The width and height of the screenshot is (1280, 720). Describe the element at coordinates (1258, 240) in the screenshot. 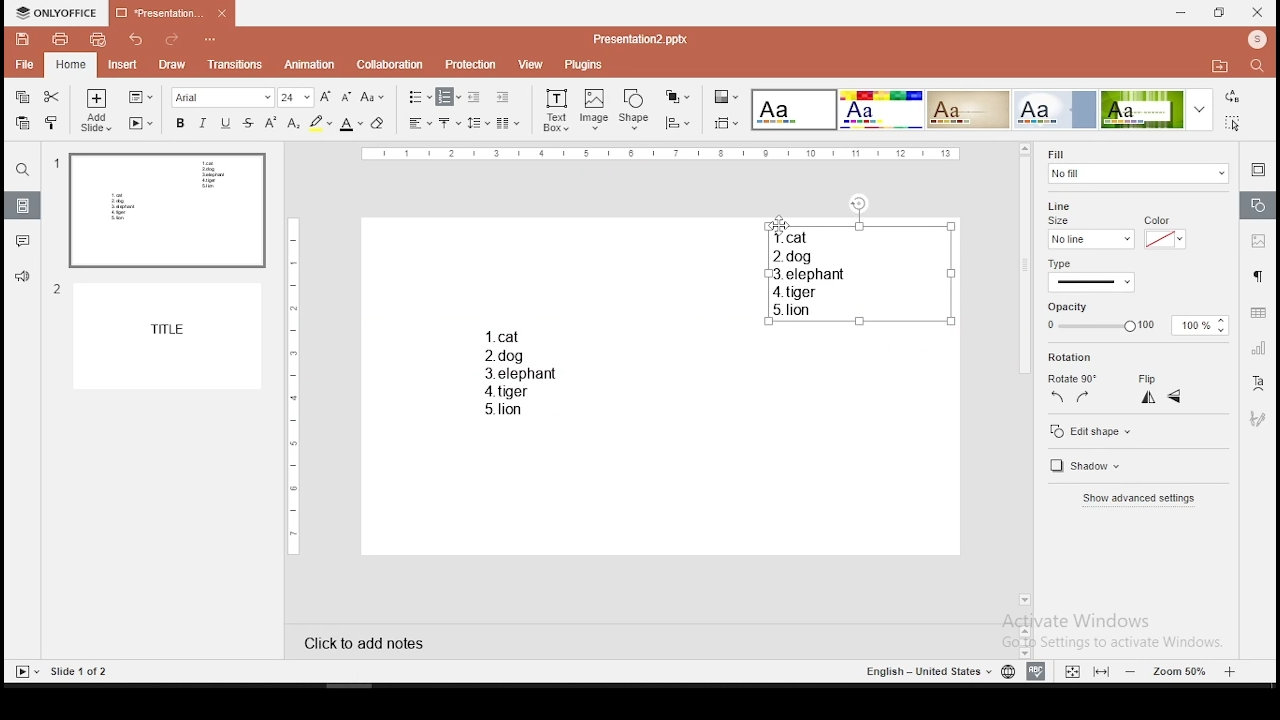

I see `image settings` at that location.